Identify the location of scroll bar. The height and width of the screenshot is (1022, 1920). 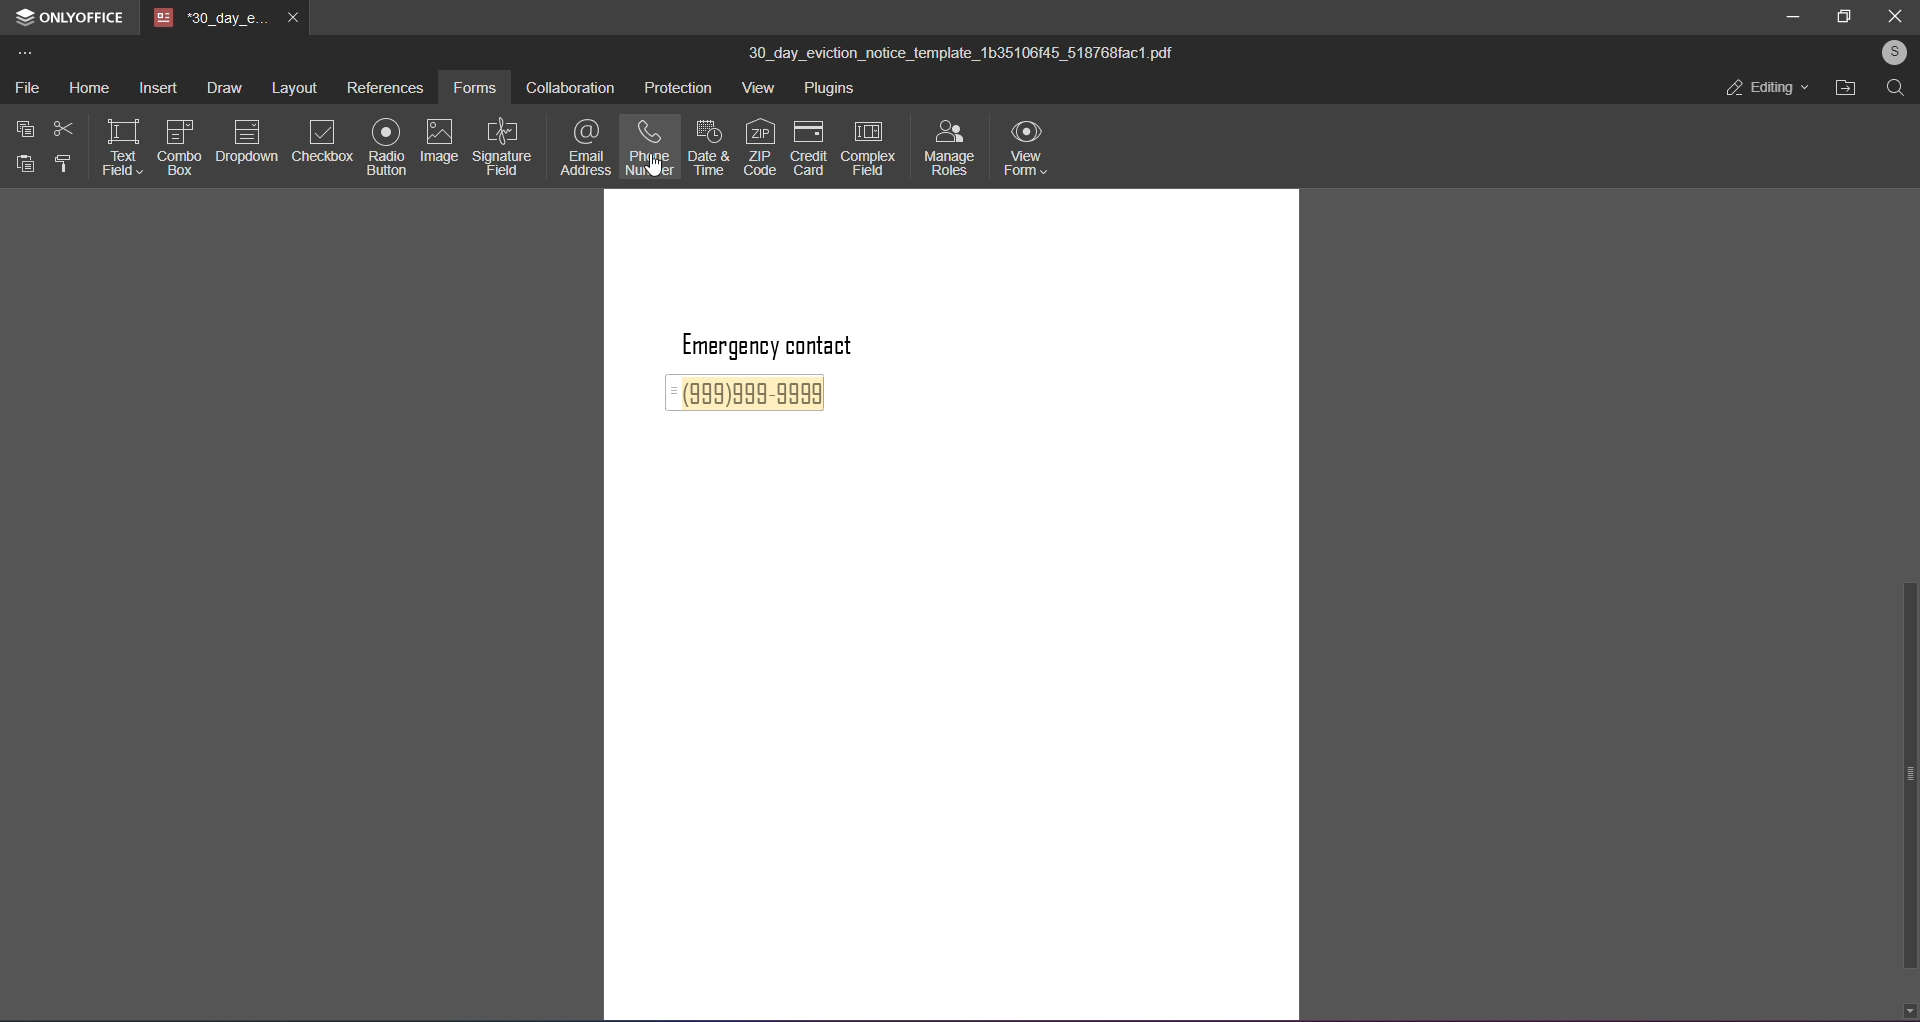
(1907, 776).